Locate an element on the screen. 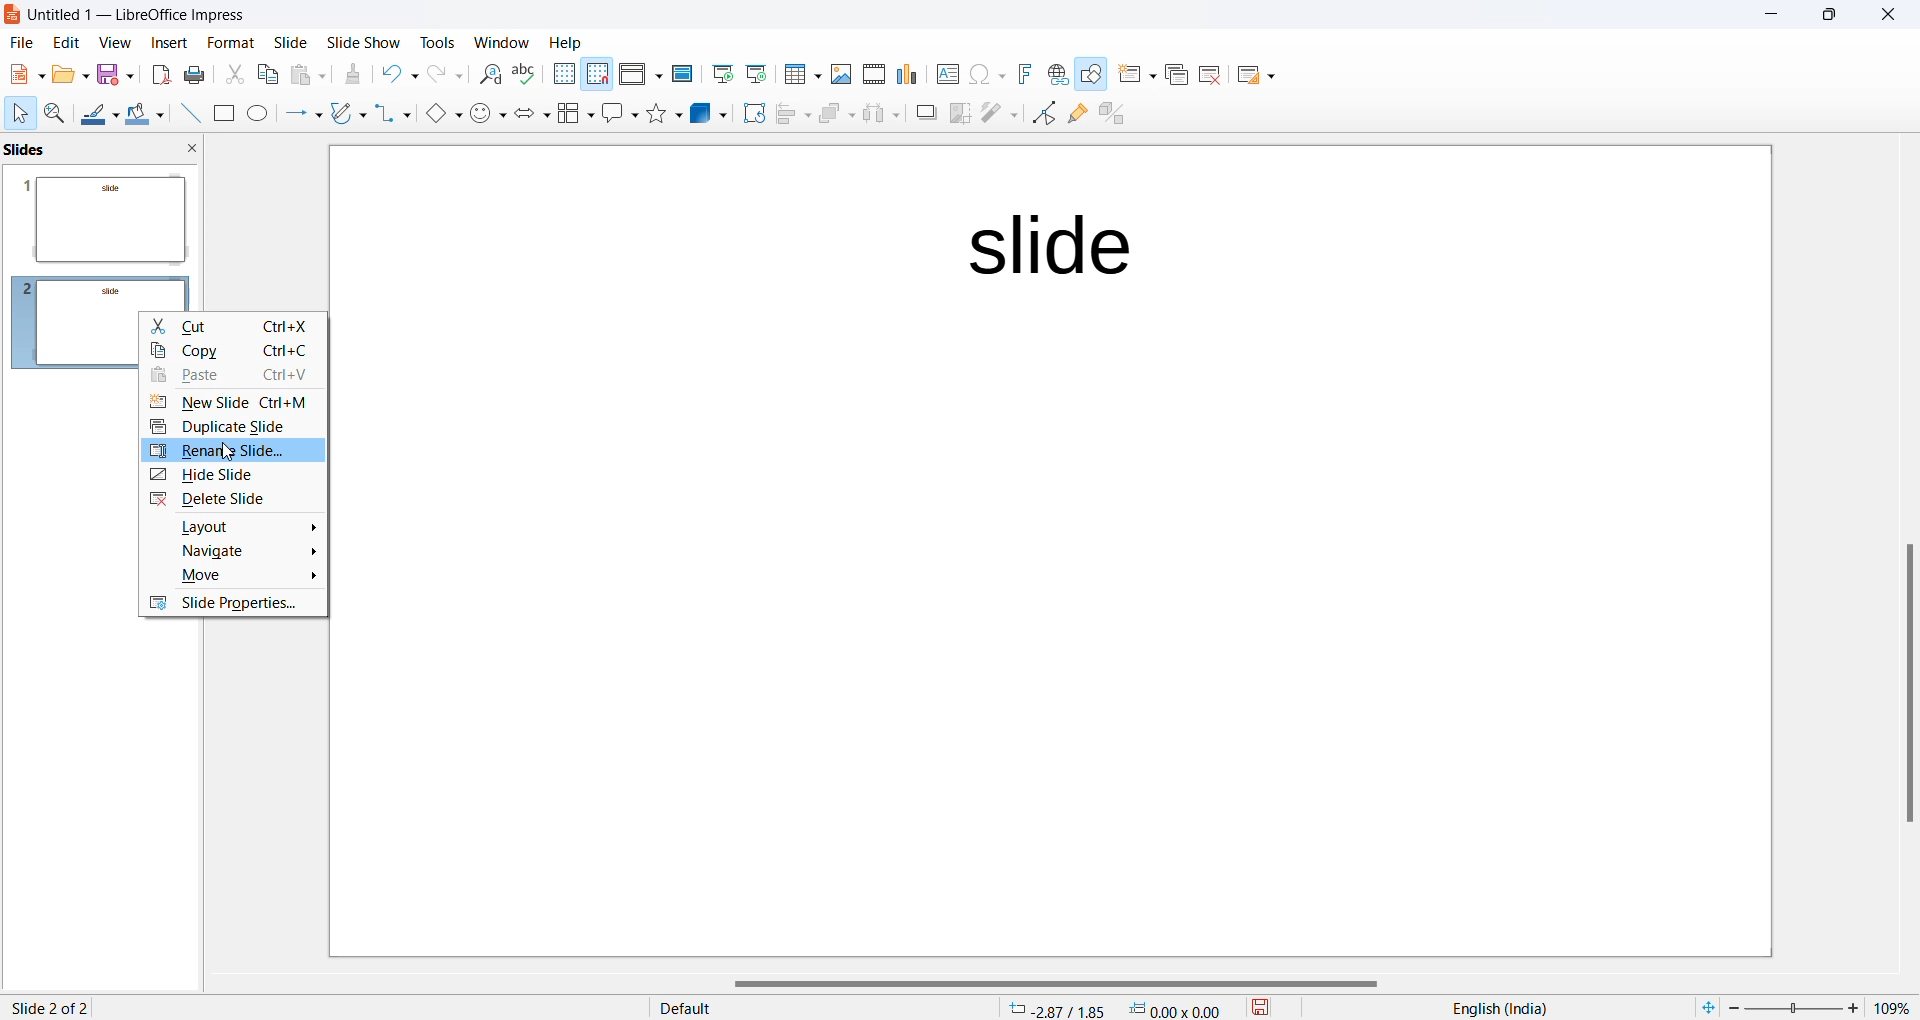  INSERT Special characters is located at coordinates (983, 74).